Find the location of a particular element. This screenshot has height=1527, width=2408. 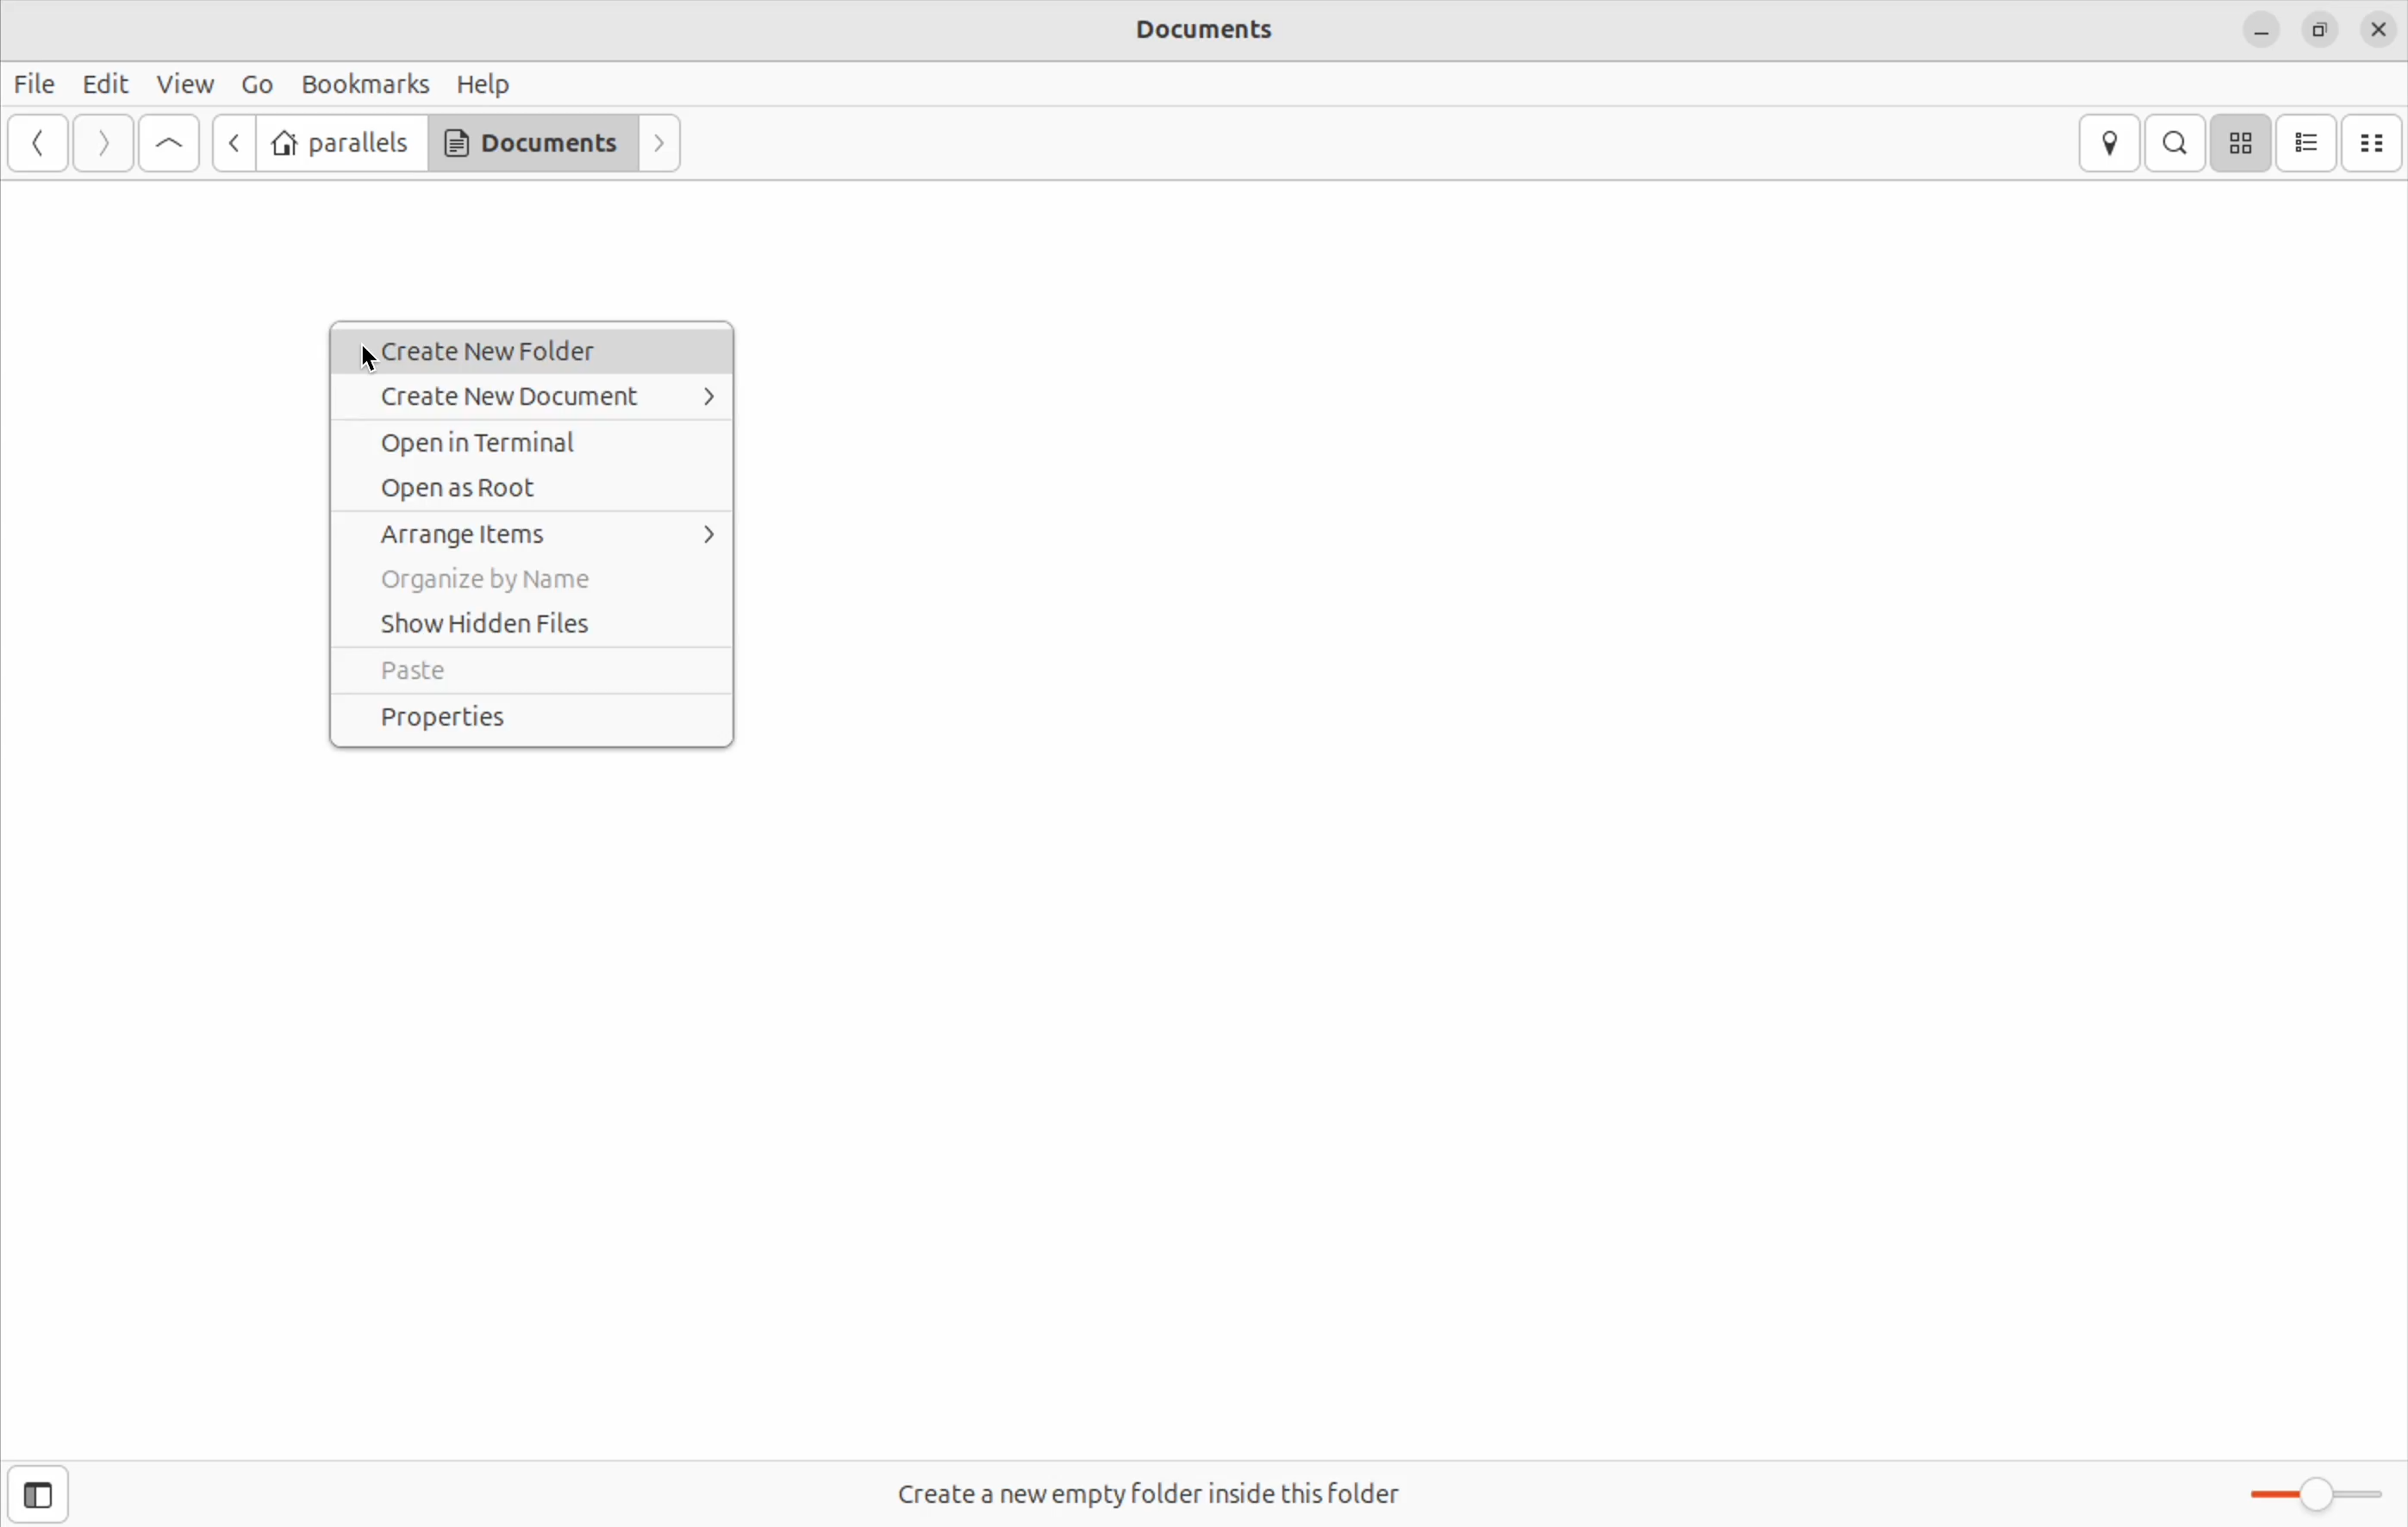

Forward is located at coordinates (658, 144).